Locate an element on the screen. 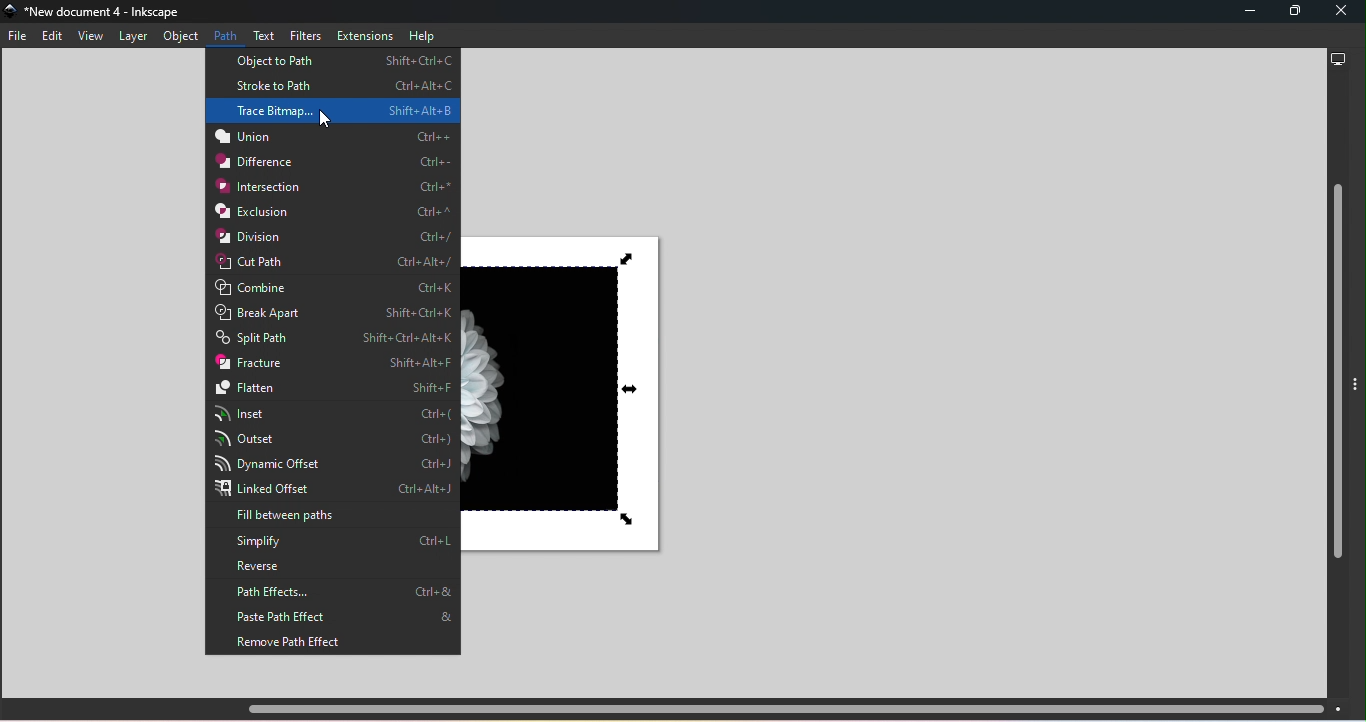 The width and height of the screenshot is (1366, 722). Close is located at coordinates (1344, 11).